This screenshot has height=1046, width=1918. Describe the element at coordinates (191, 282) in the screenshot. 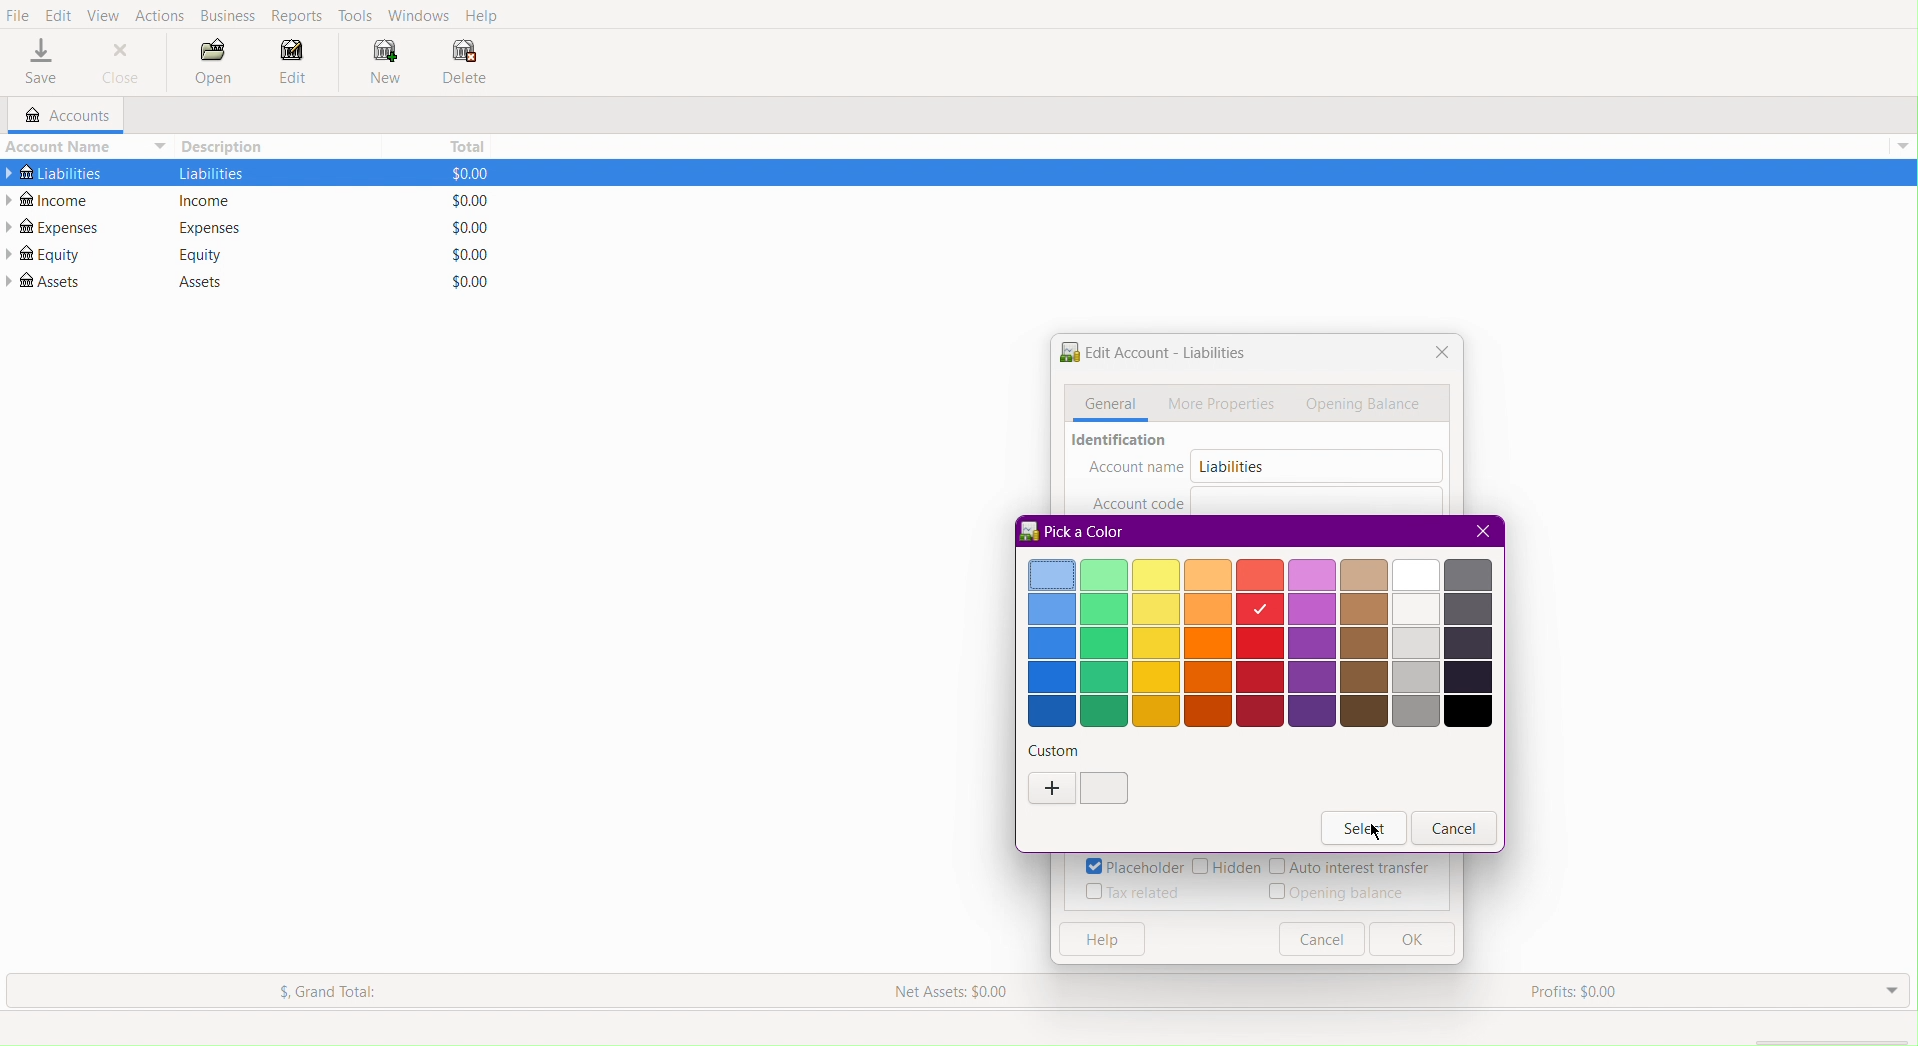

I see `Assets` at that location.